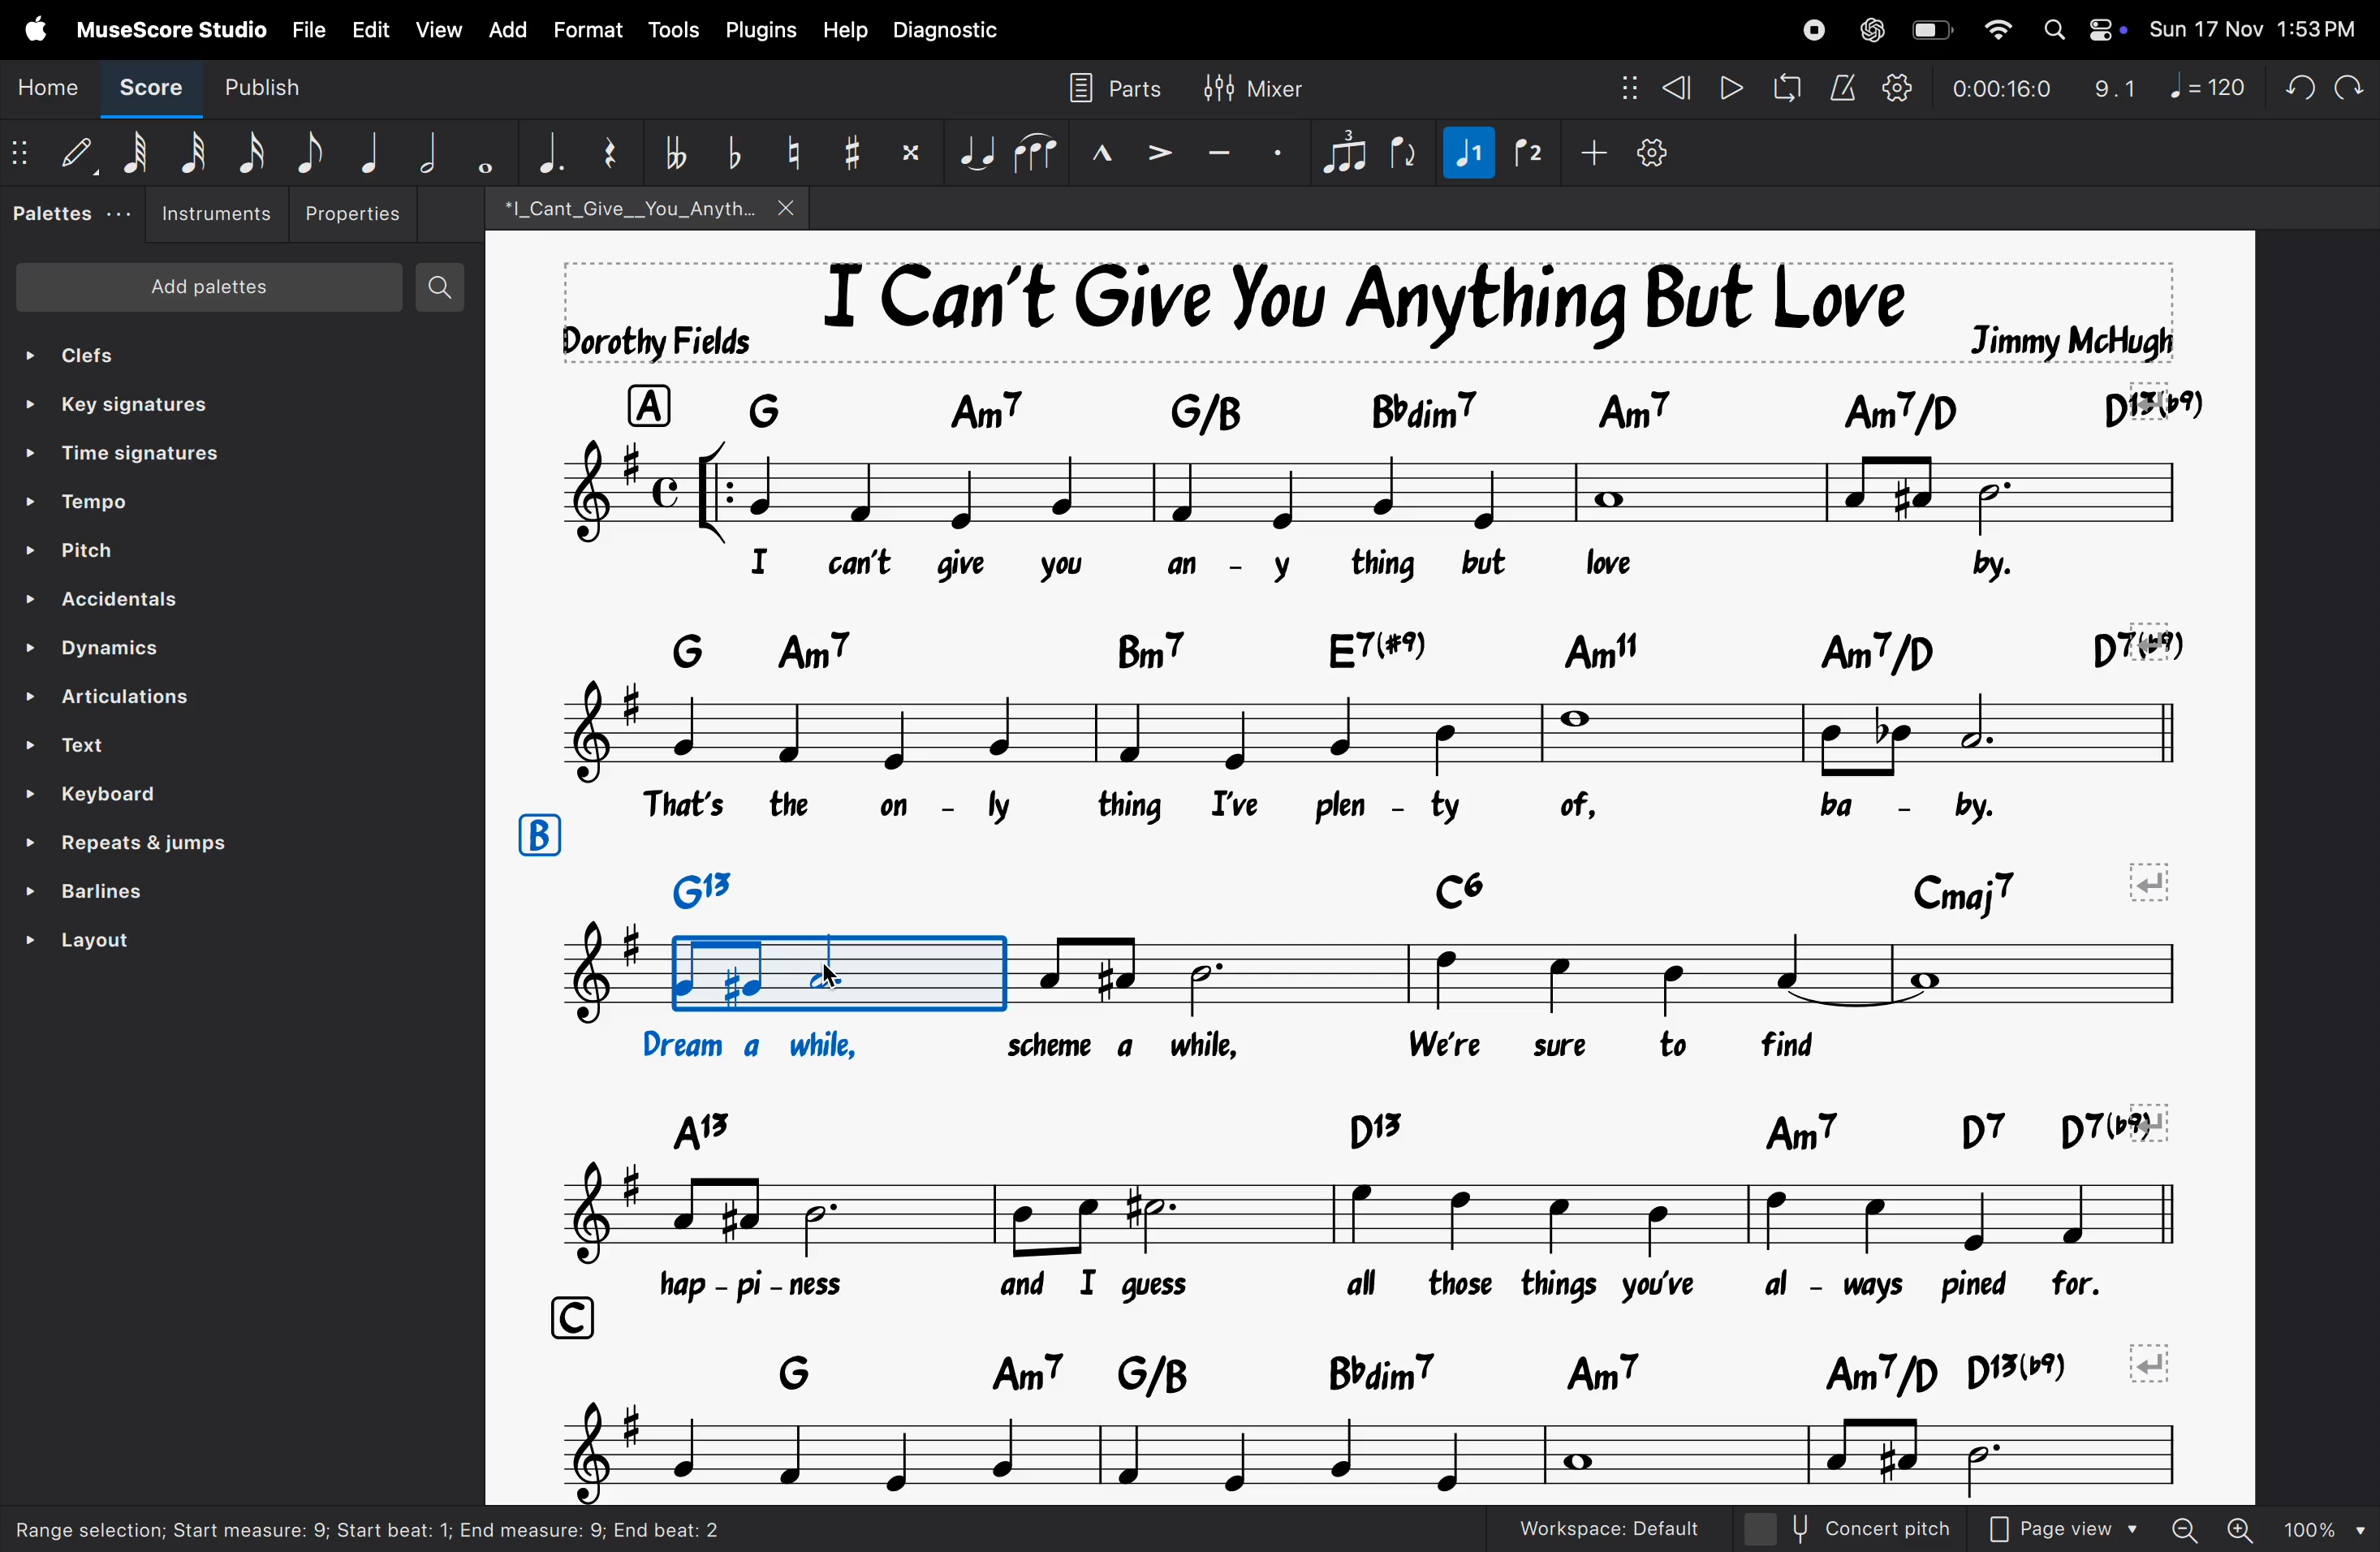  What do you see at coordinates (114, 792) in the screenshot?
I see `keyboard` at bounding box center [114, 792].